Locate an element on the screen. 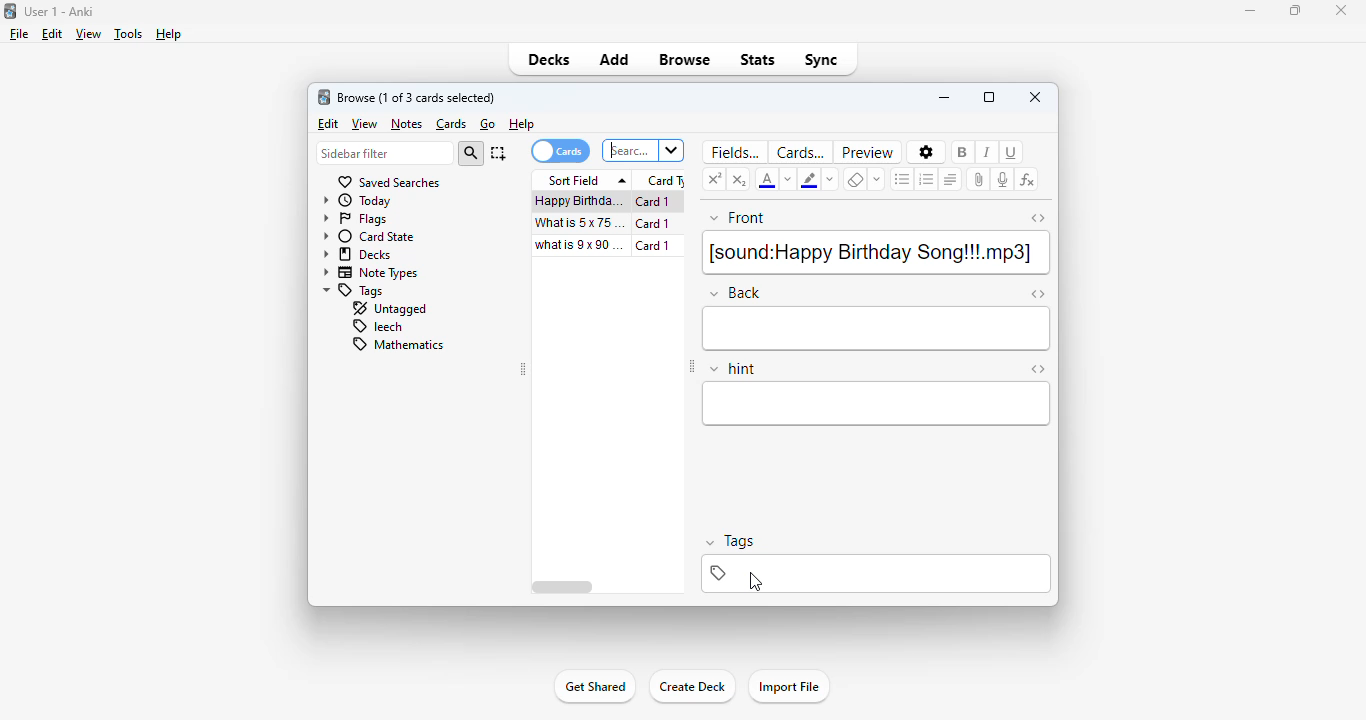 The image size is (1366, 720). toggle HTML editor is located at coordinates (1038, 295).